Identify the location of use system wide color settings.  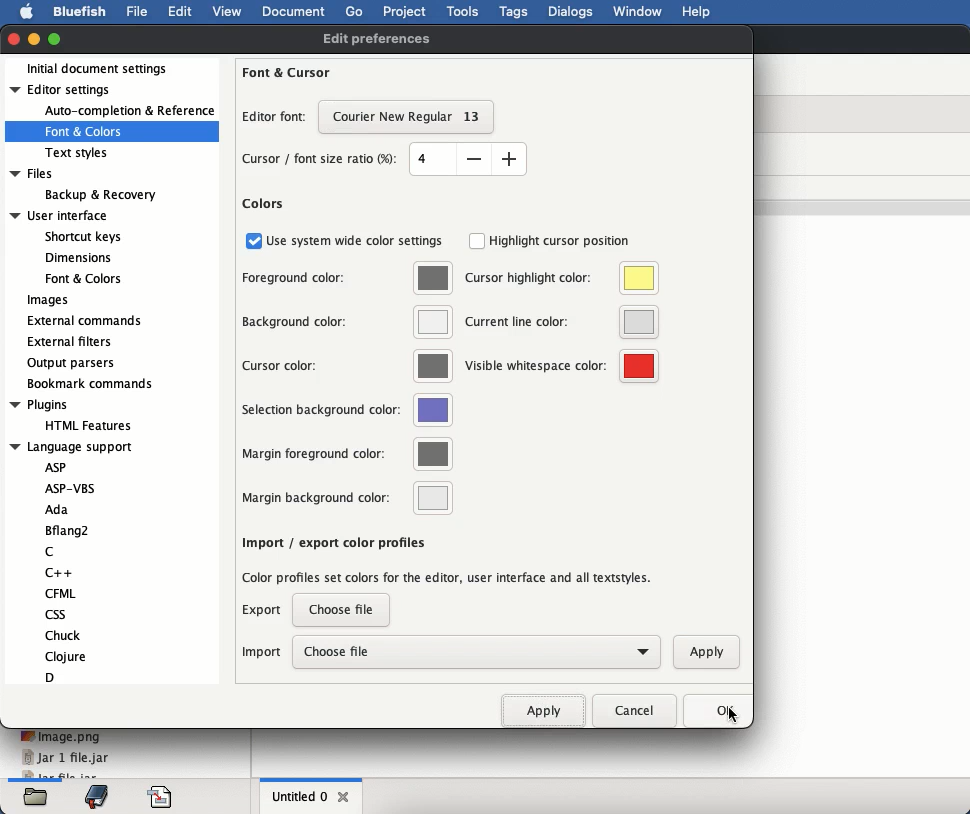
(344, 241).